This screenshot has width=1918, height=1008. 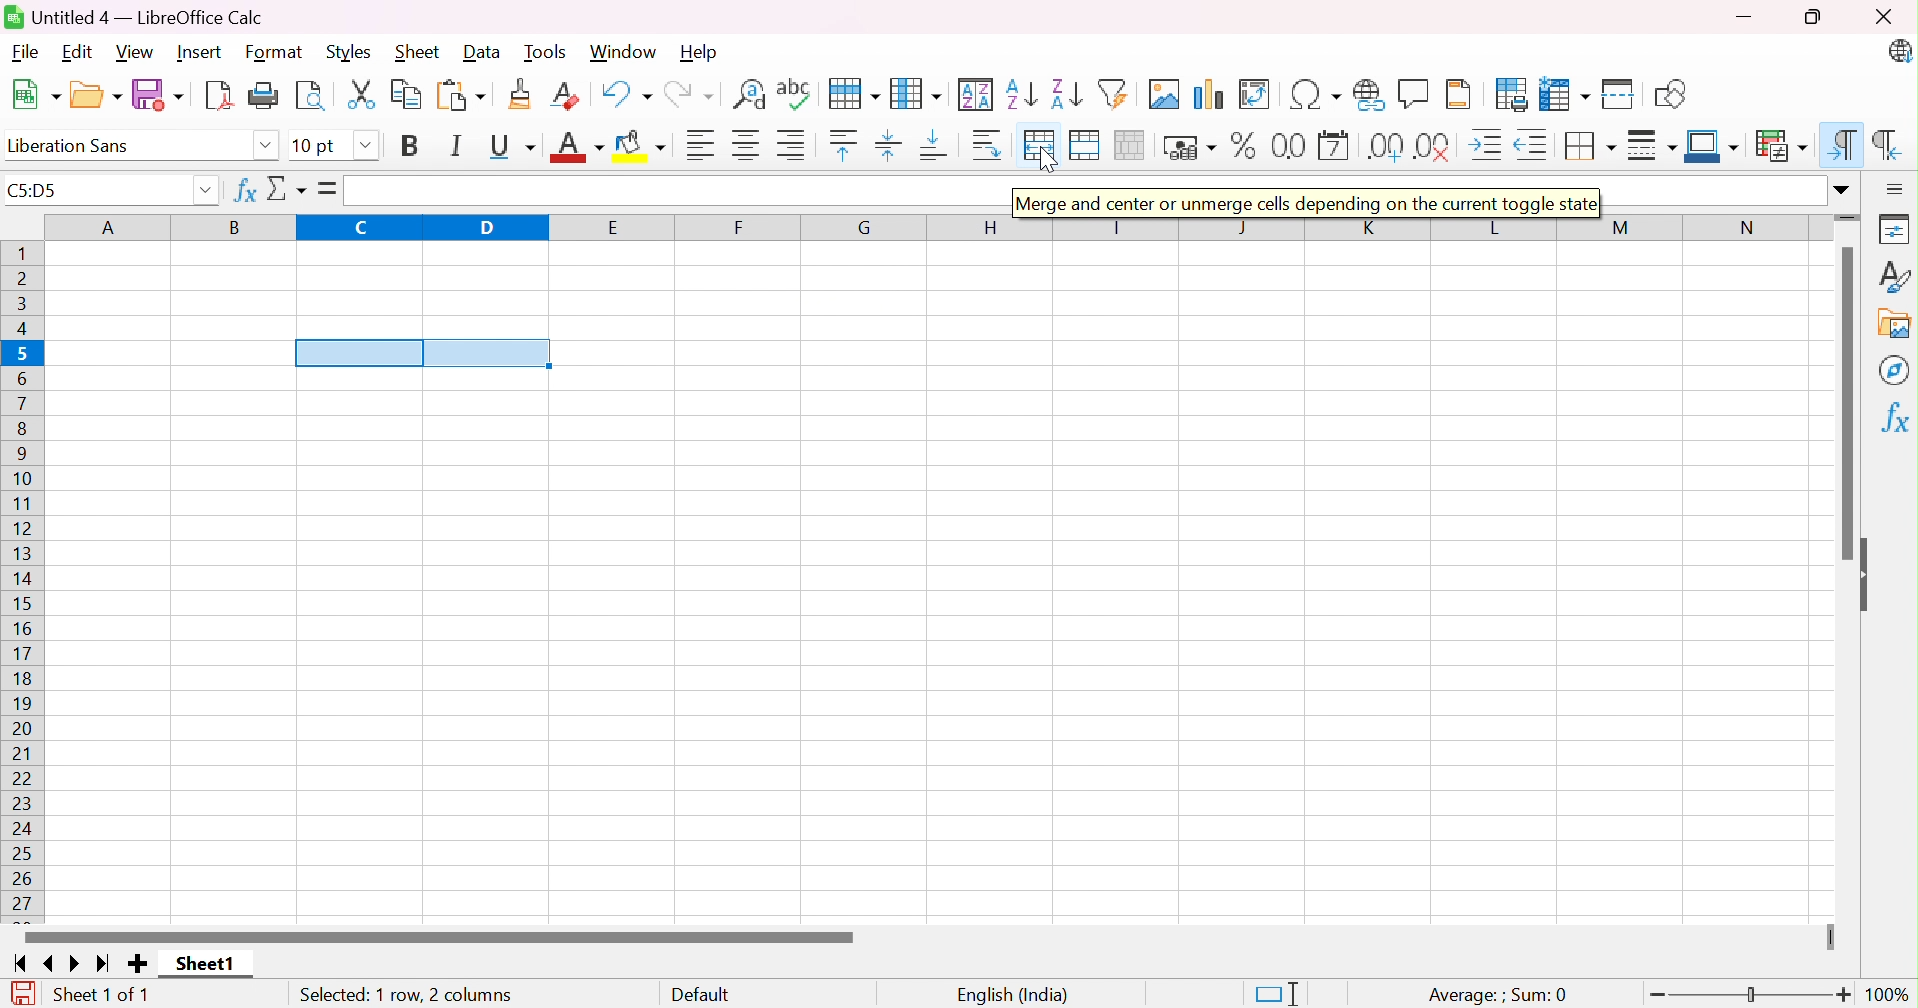 What do you see at coordinates (206, 192) in the screenshot?
I see `Drop Down` at bounding box center [206, 192].